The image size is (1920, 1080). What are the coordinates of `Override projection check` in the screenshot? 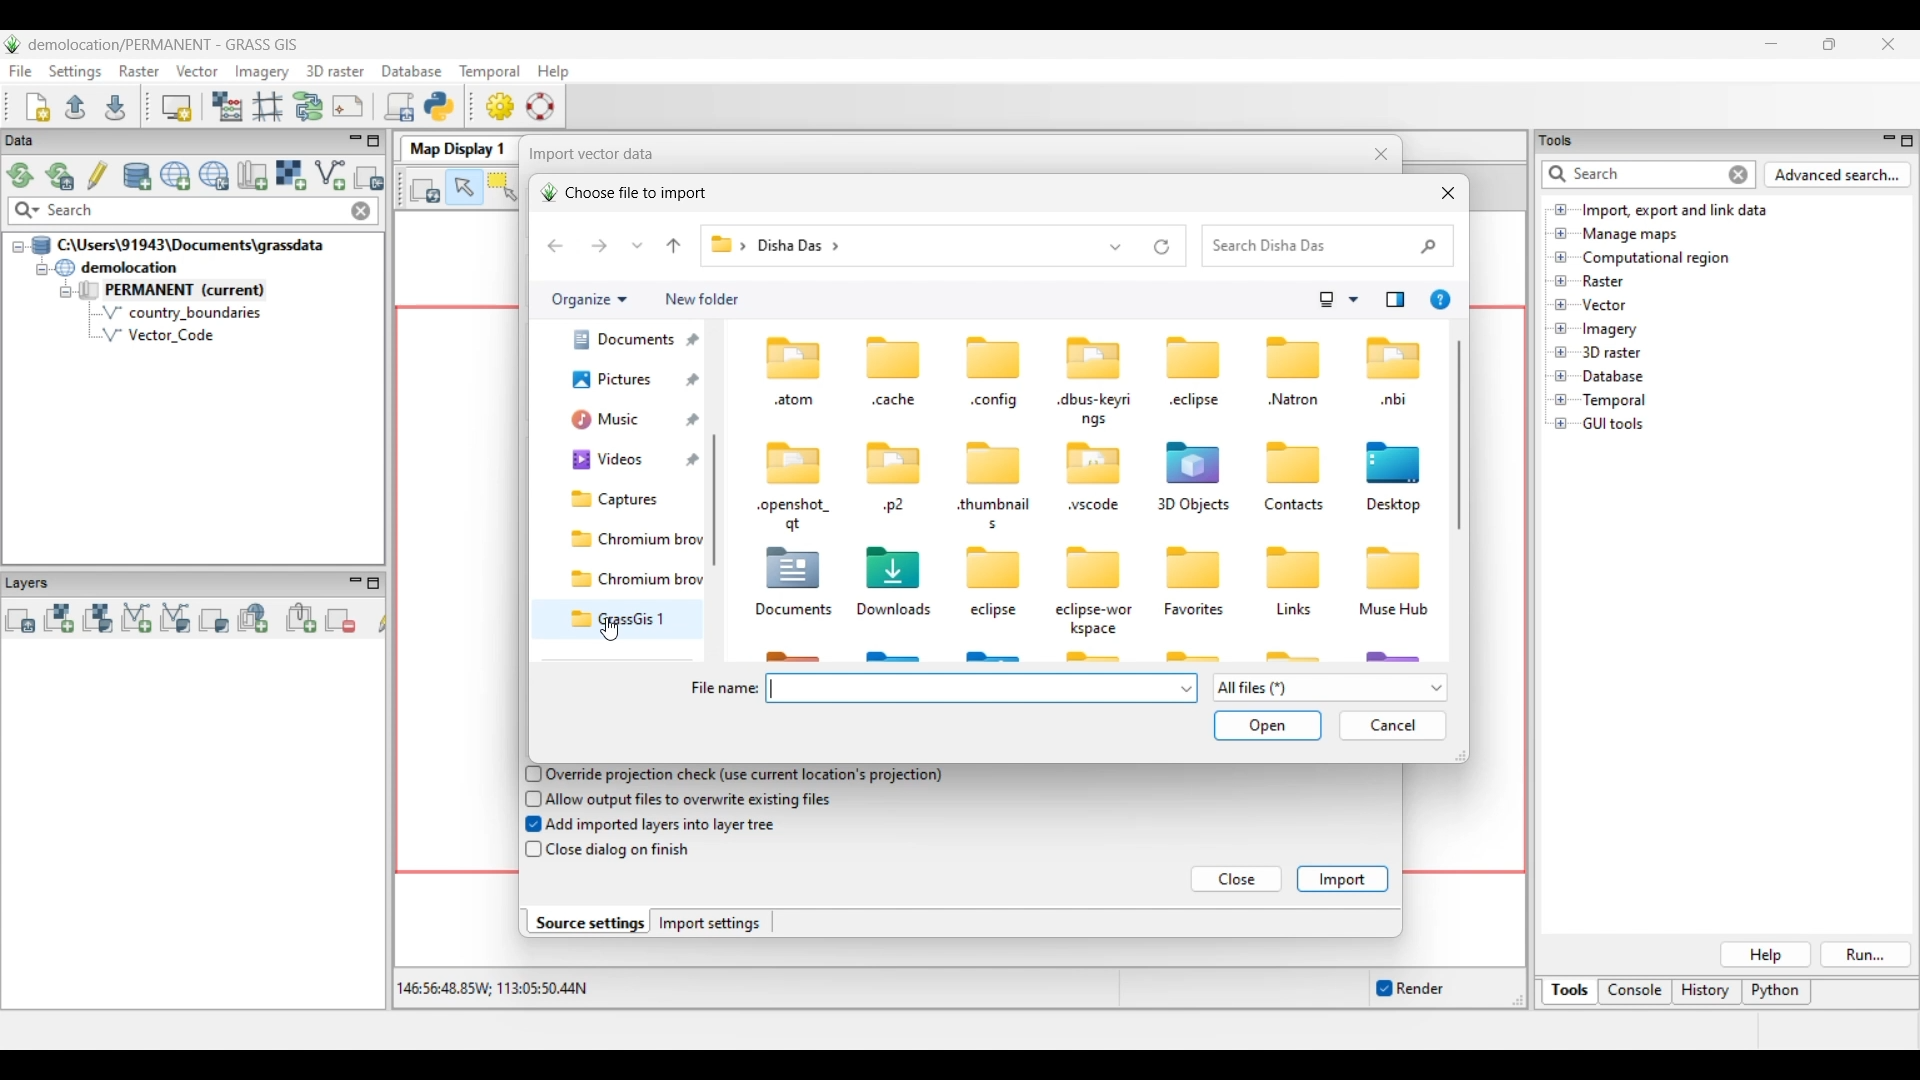 It's located at (744, 775).